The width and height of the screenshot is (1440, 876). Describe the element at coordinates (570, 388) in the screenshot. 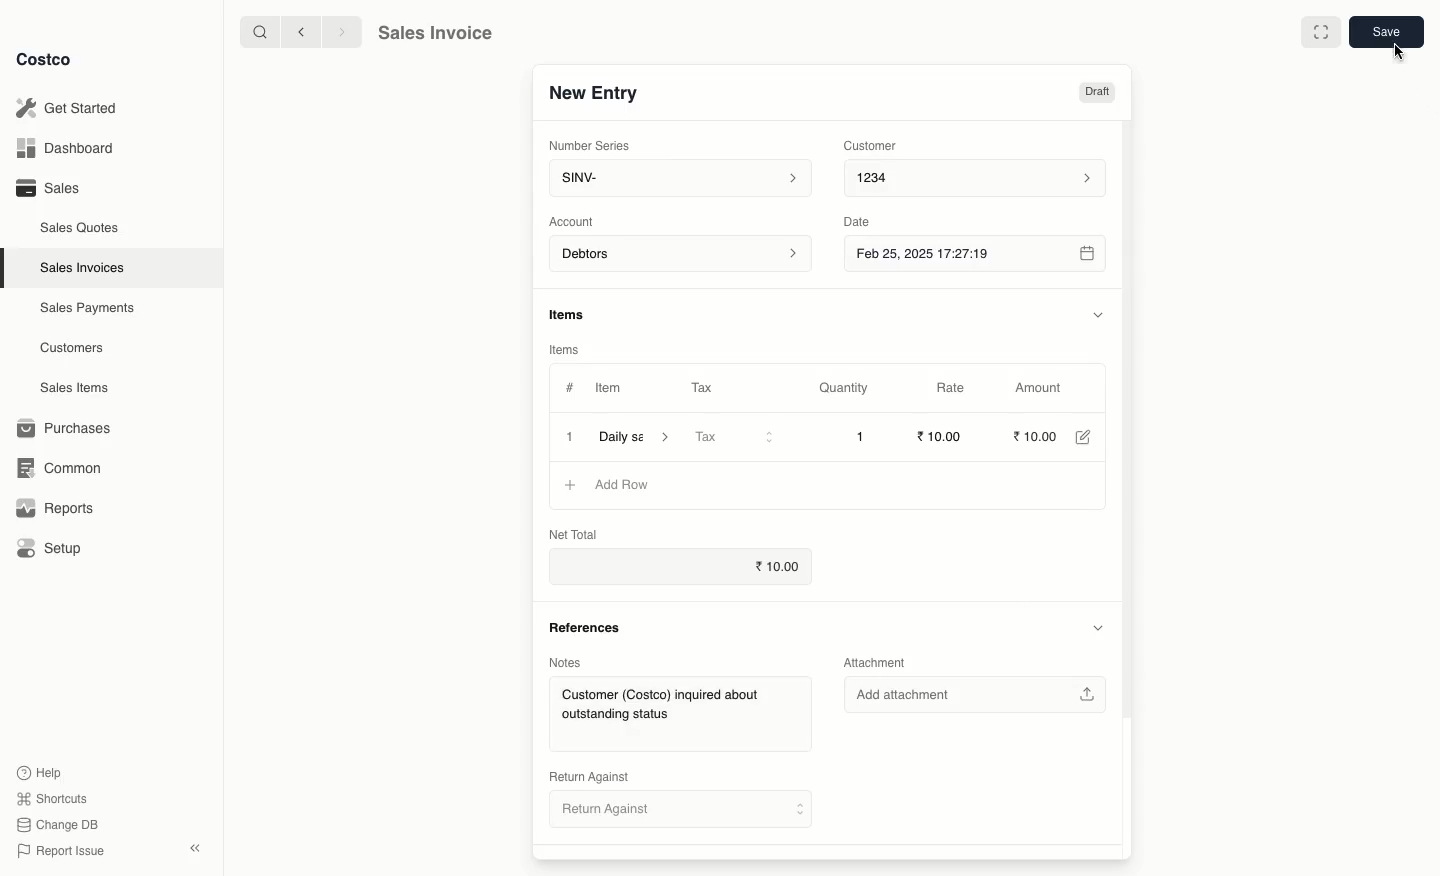

I see `#` at that location.